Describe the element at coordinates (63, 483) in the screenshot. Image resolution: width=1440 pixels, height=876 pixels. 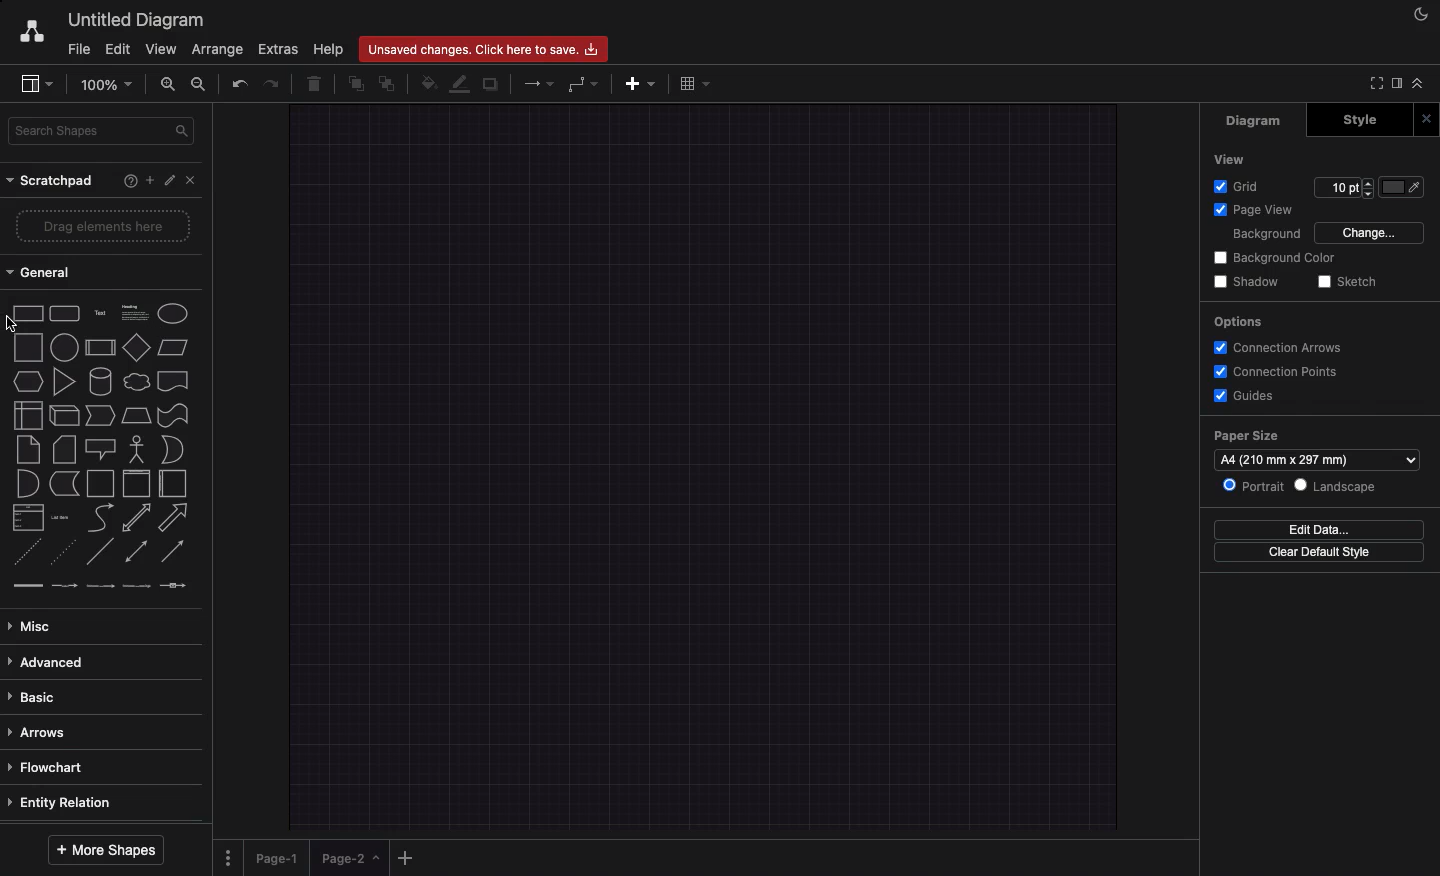
I see `data storage` at that location.